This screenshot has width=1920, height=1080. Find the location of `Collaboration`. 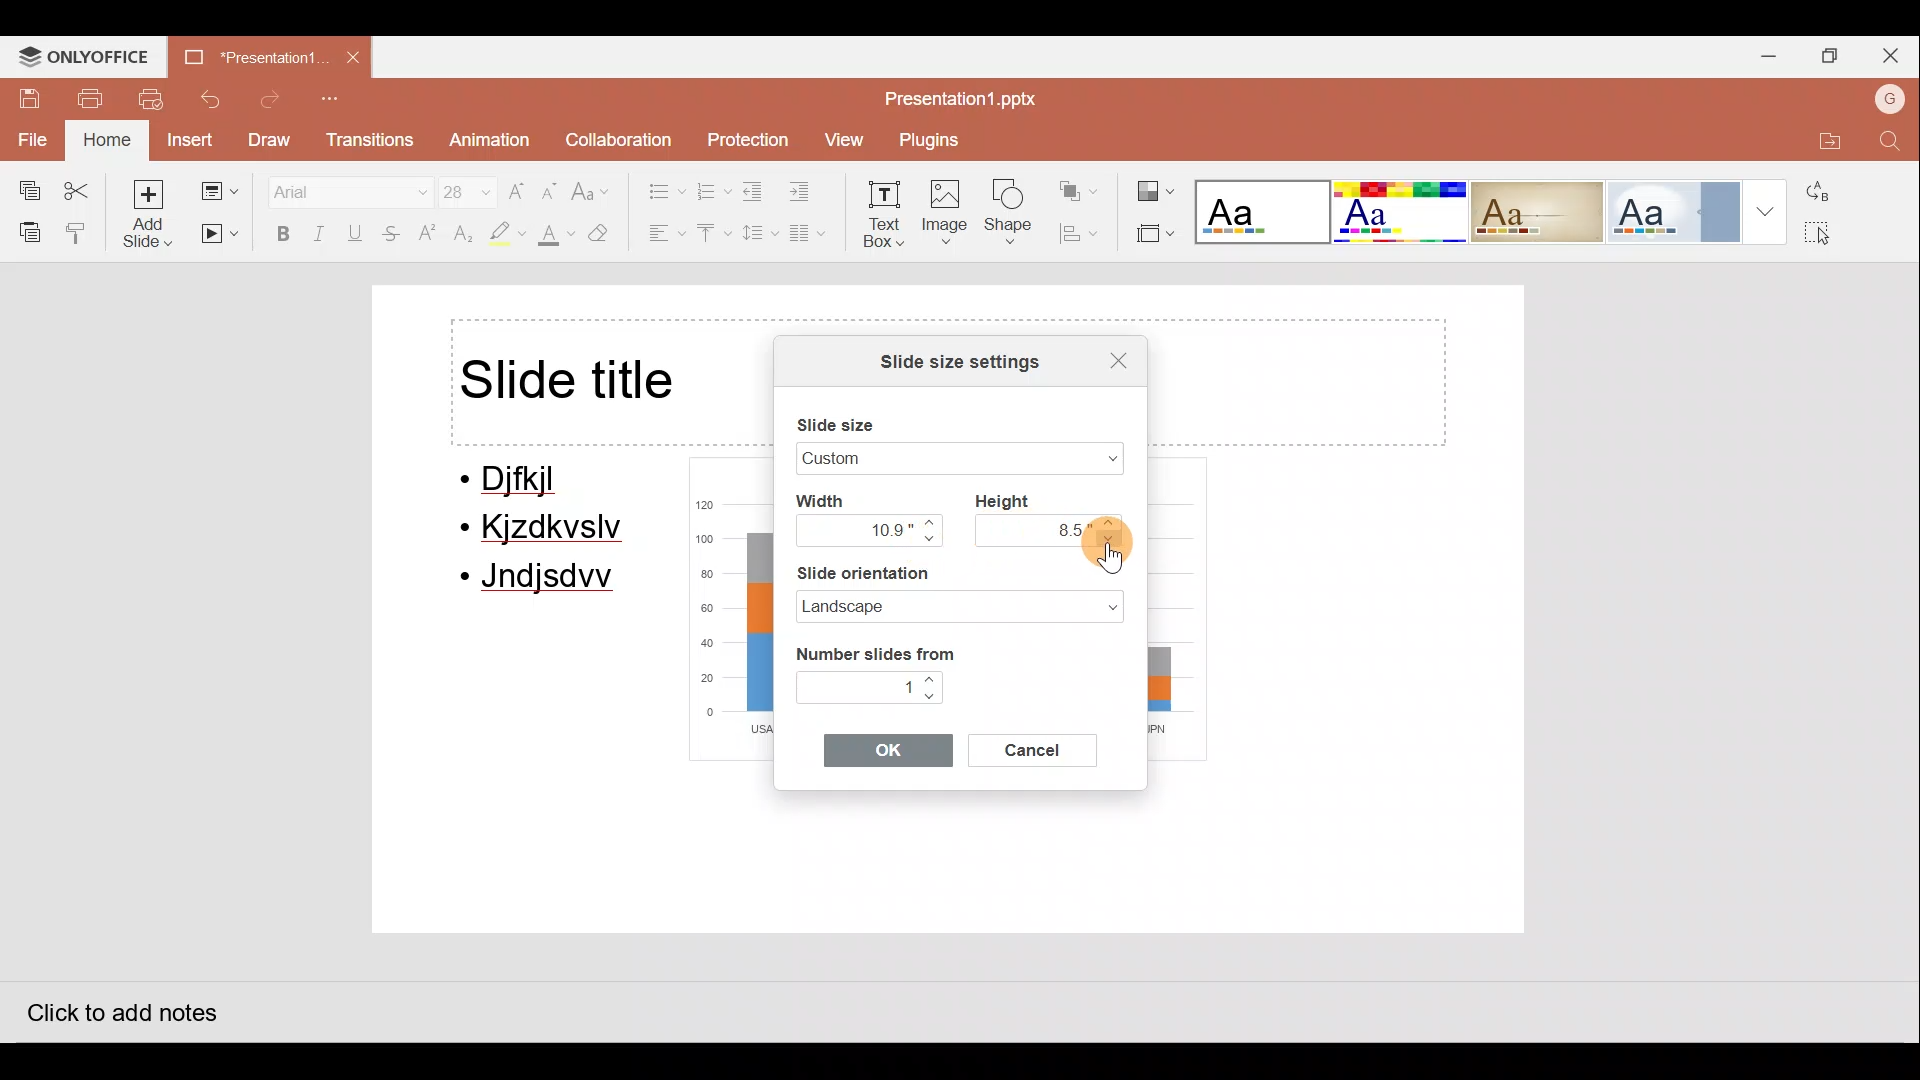

Collaboration is located at coordinates (617, 135).